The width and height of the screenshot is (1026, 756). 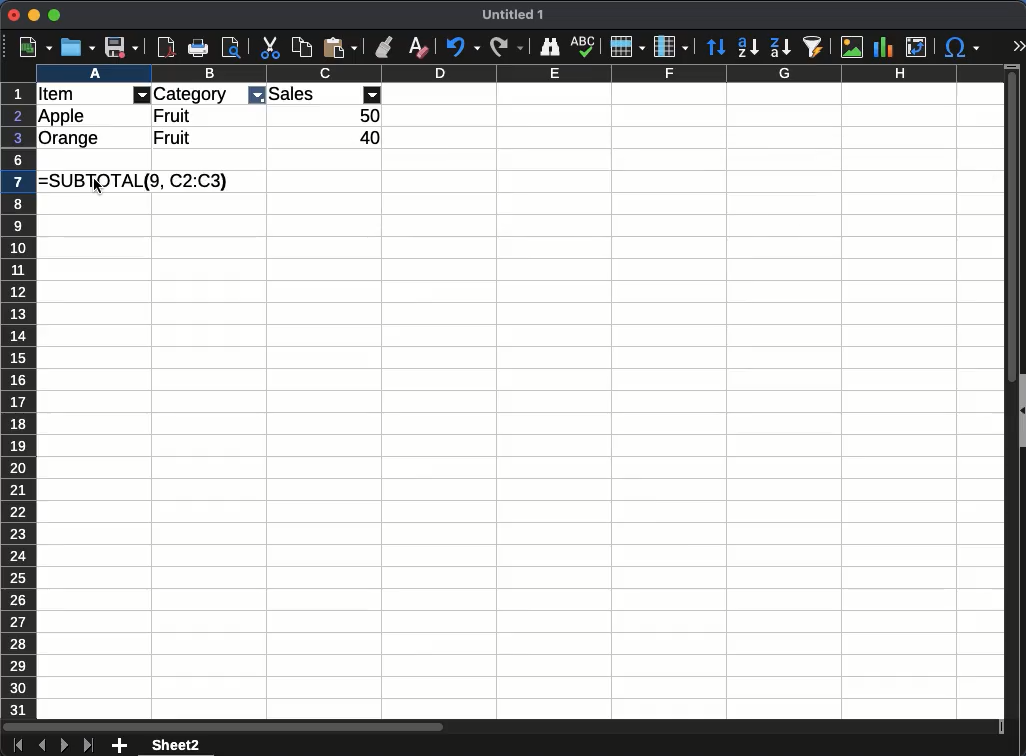 I want to click on new, so click(x=36, y=47).